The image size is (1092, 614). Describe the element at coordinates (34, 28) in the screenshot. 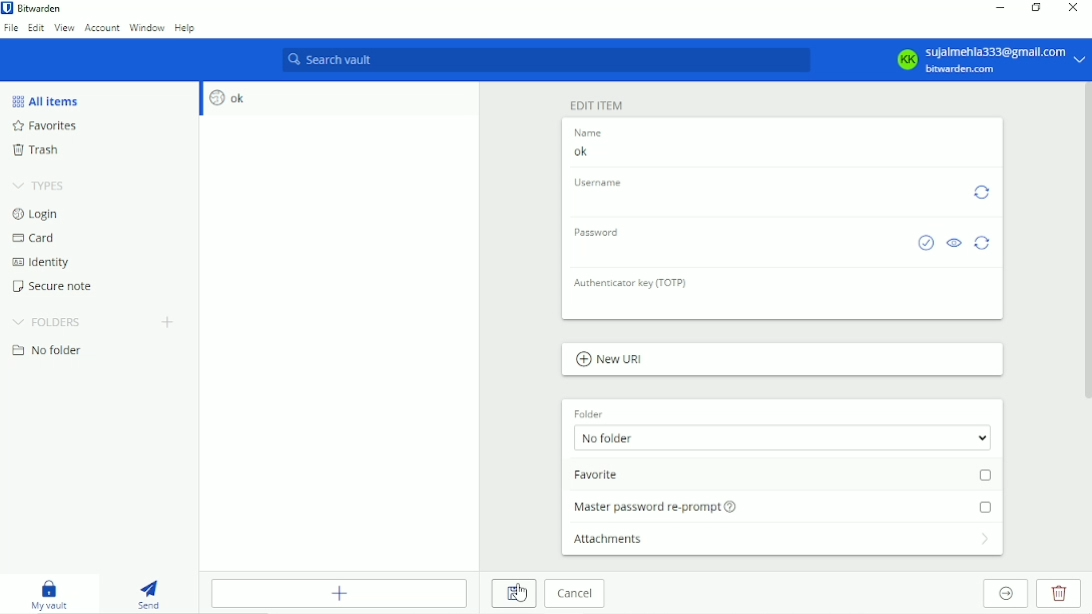

I see `Edit` at that location.